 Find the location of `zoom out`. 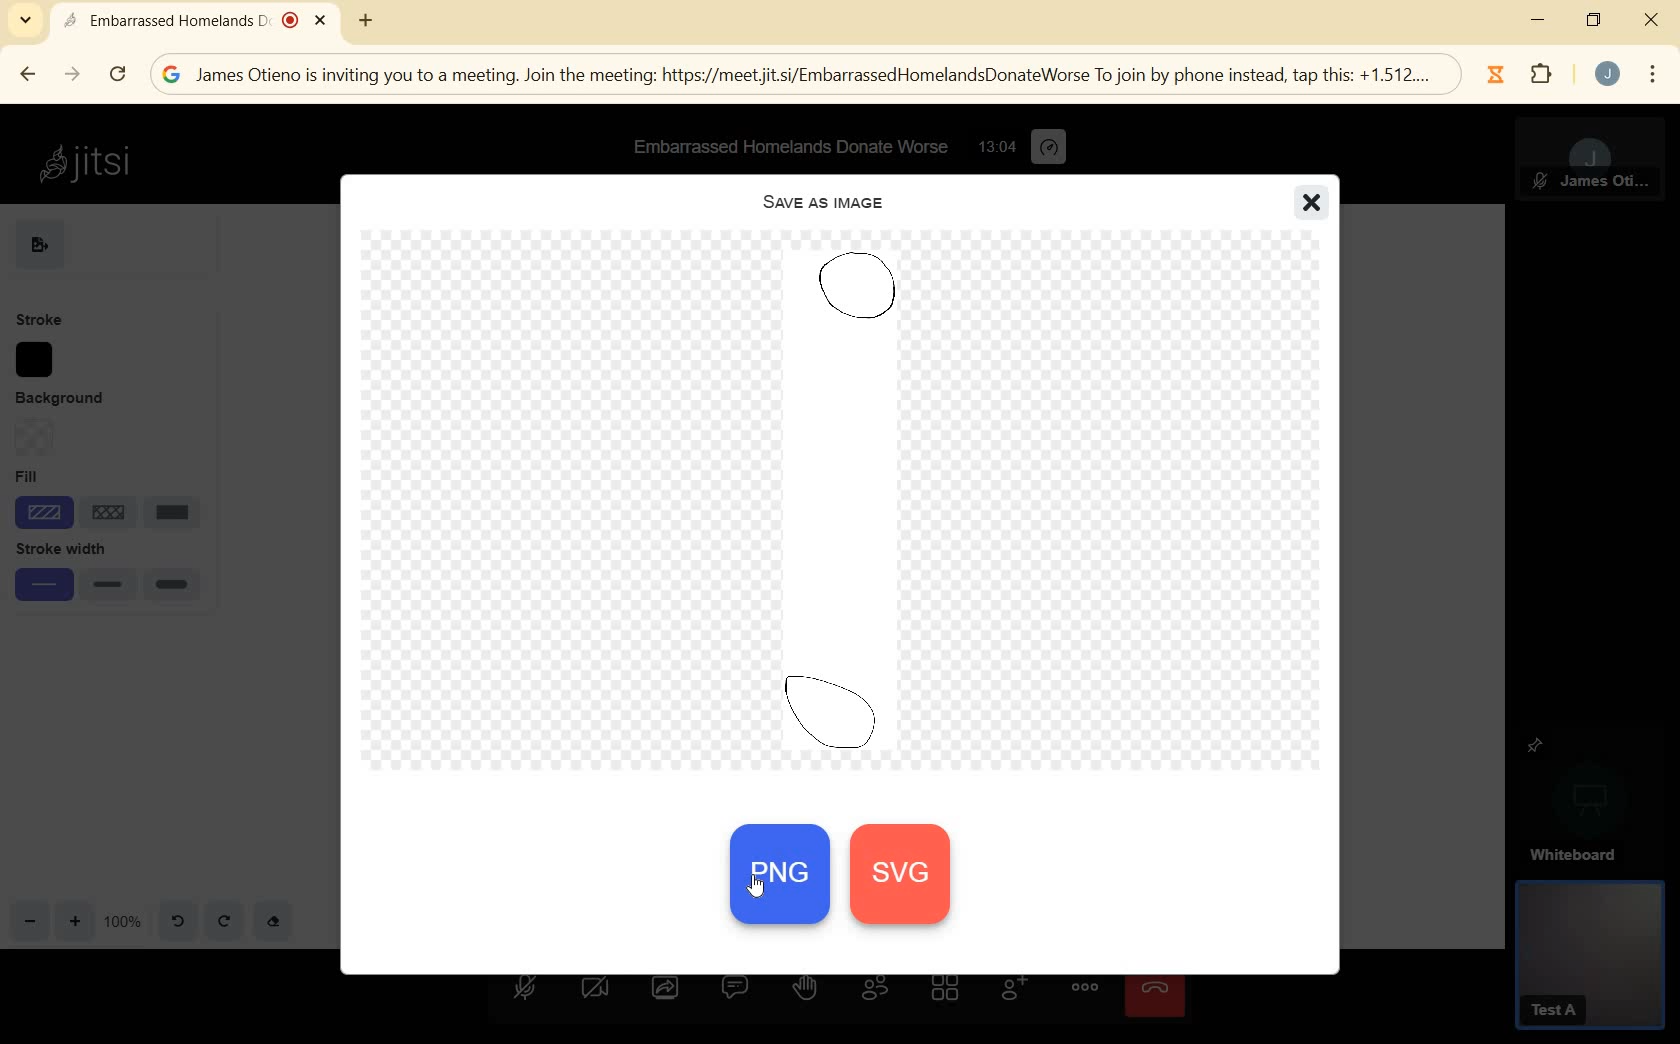

zoom out is located at coordinates (32, 923).